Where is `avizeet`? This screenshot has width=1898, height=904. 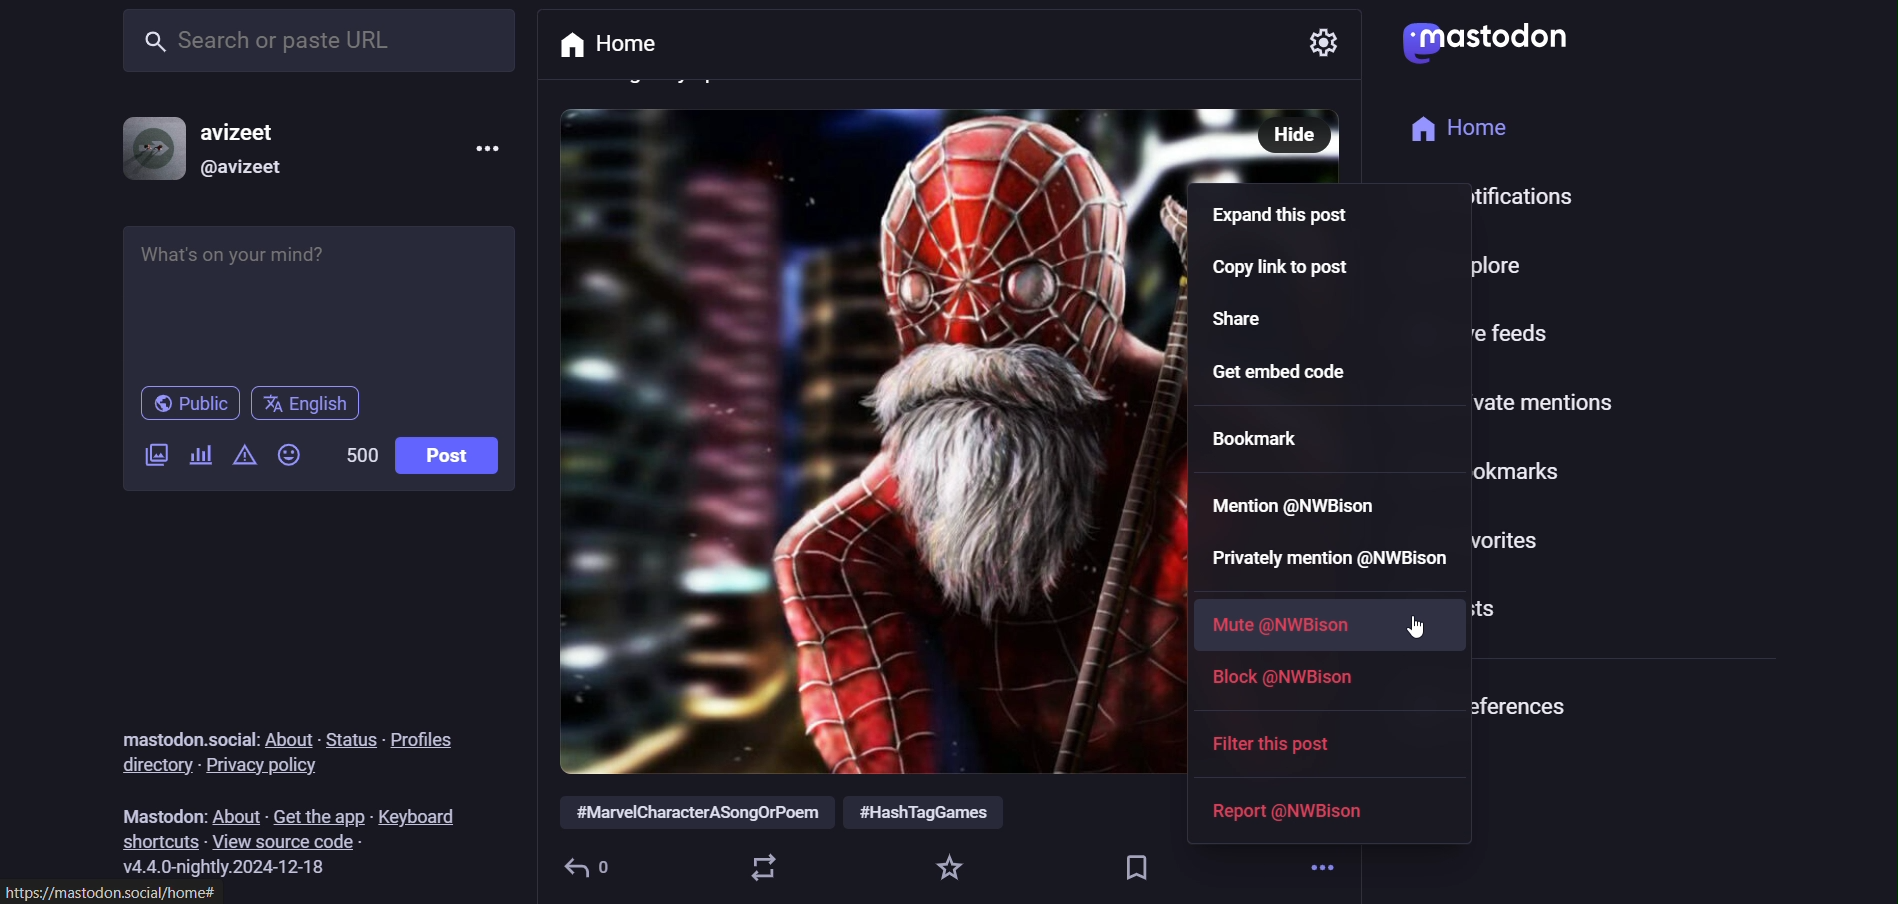 avizeet is located at coordinates (245, 134).